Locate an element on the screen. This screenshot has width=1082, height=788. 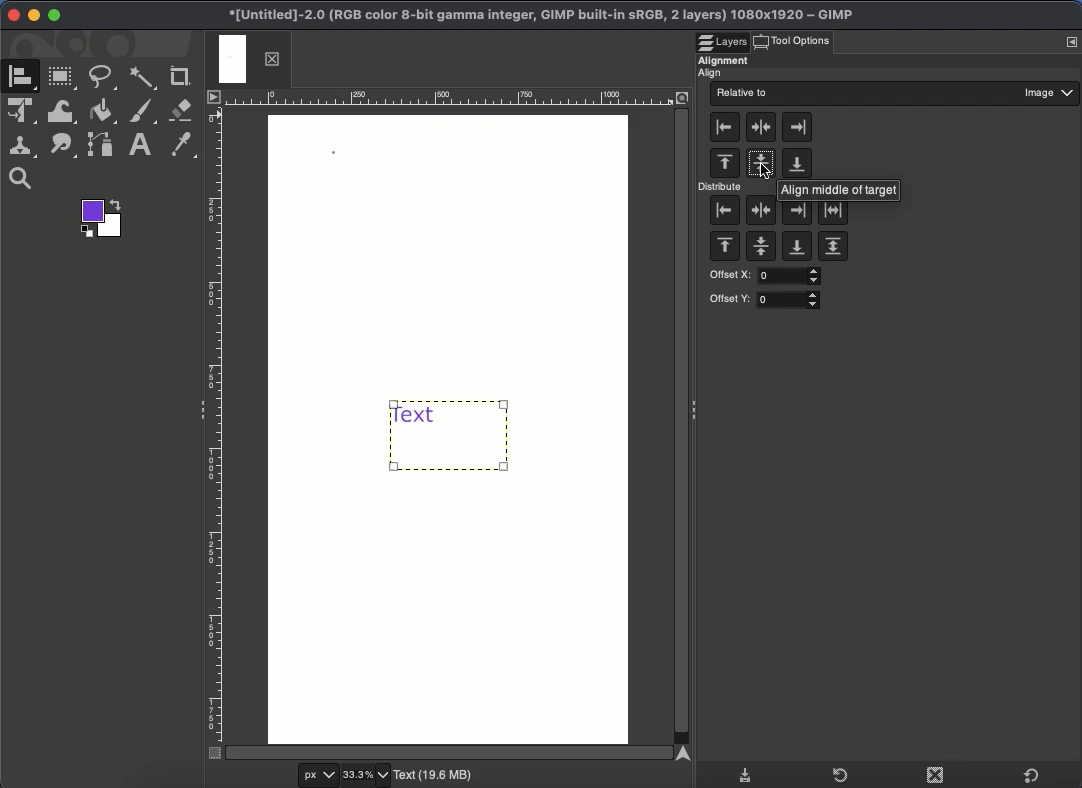
Distribute top edges is located at coordinates (724, 248).